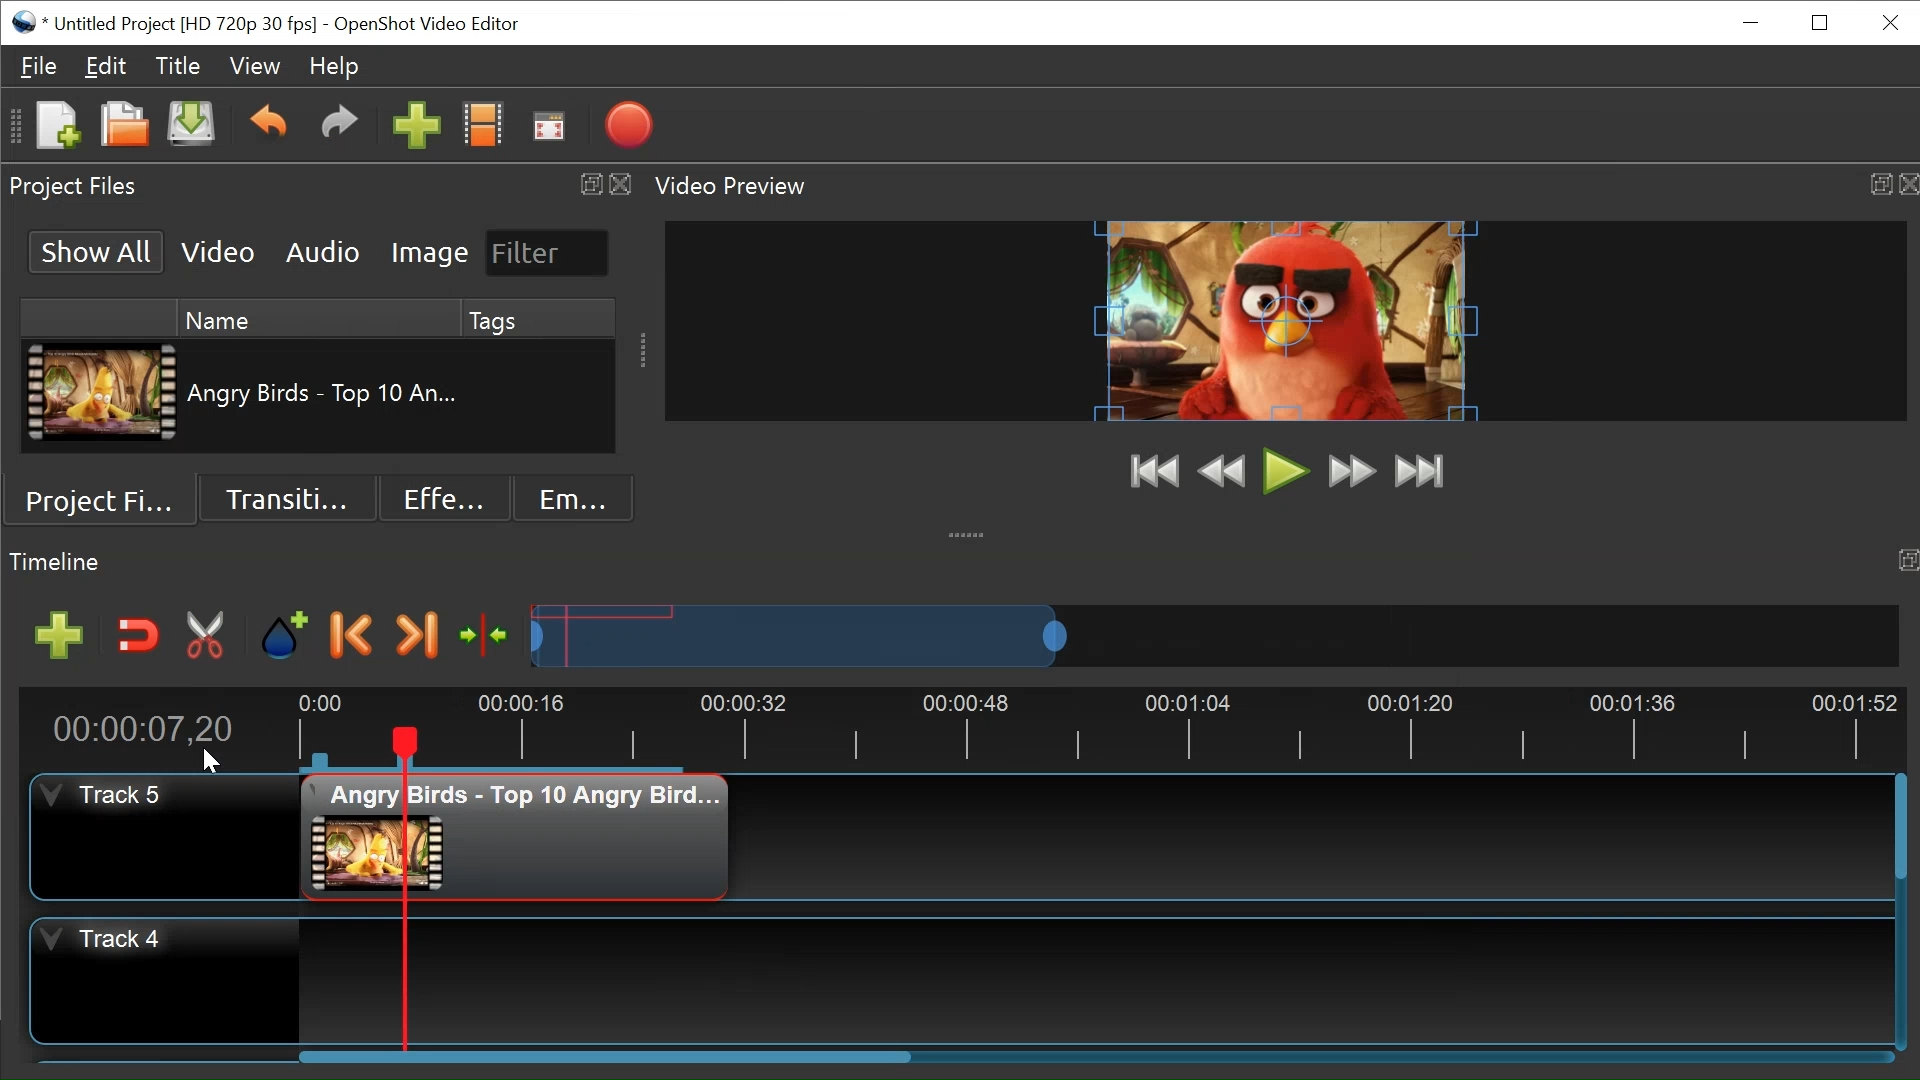 The width and height of the screenshot is (1920, 1080). I want to click on Name, so click(316, 319).